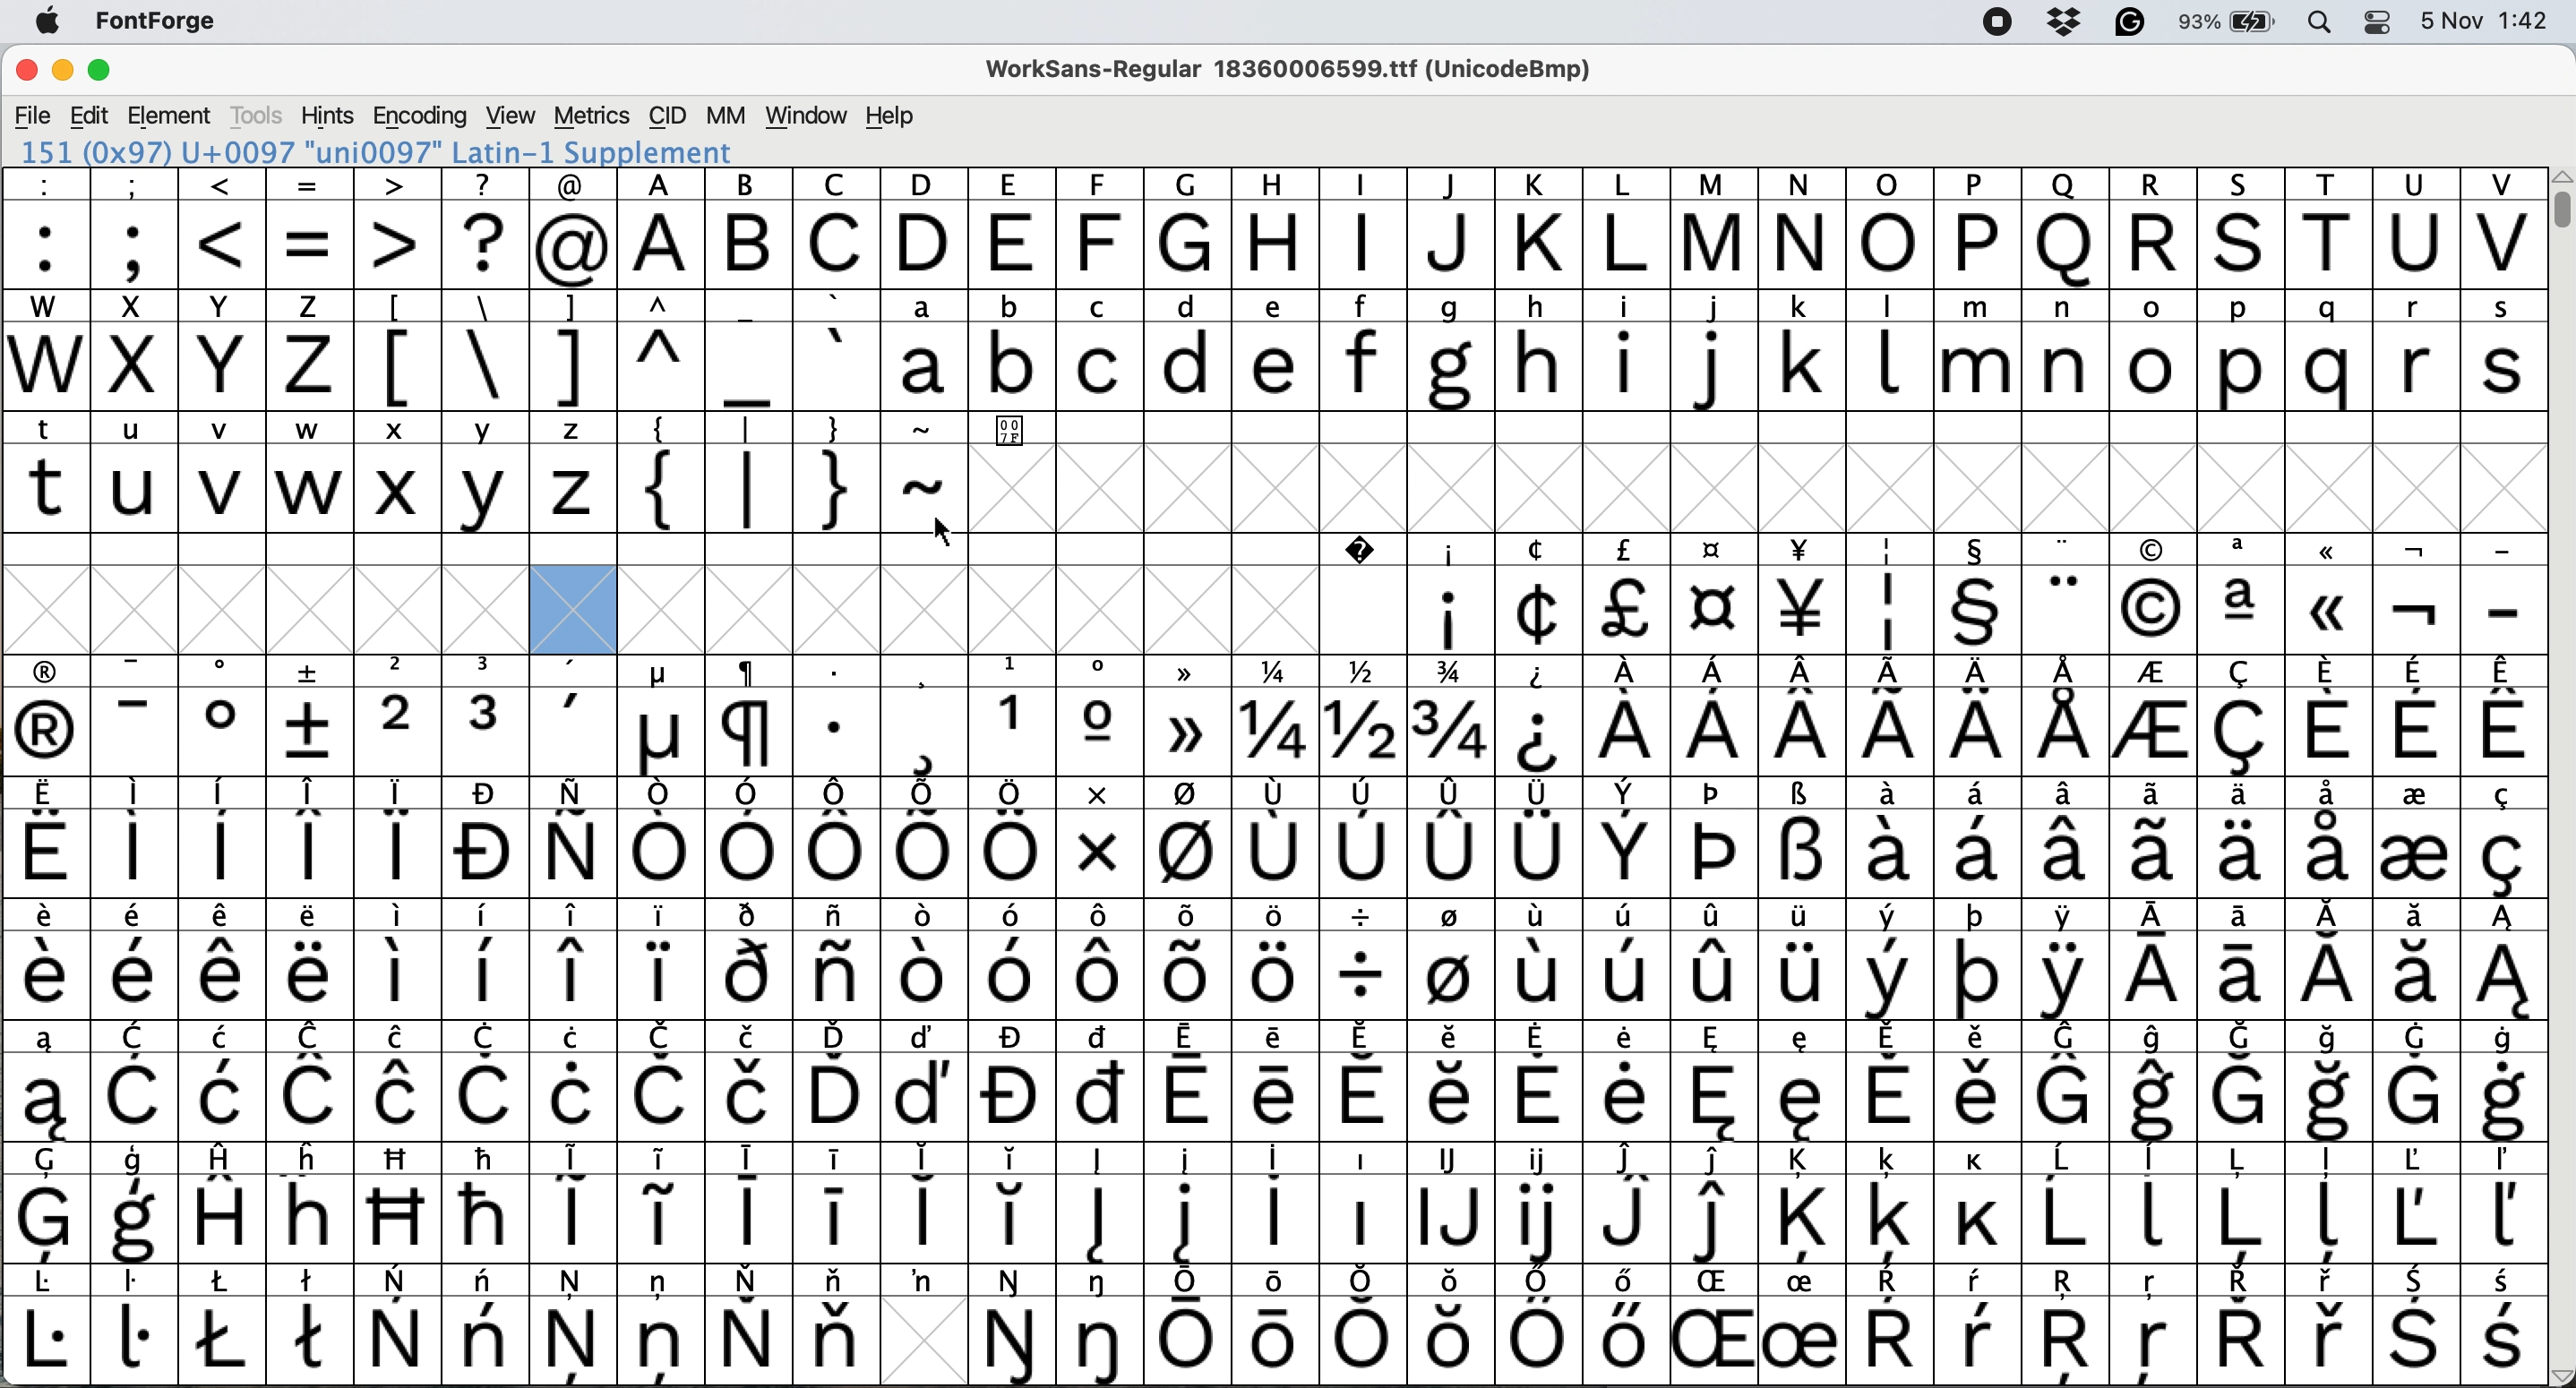 The width and height of the screenshot is (2576, 1388). I want to click on 1/2, so click(1365, 715).